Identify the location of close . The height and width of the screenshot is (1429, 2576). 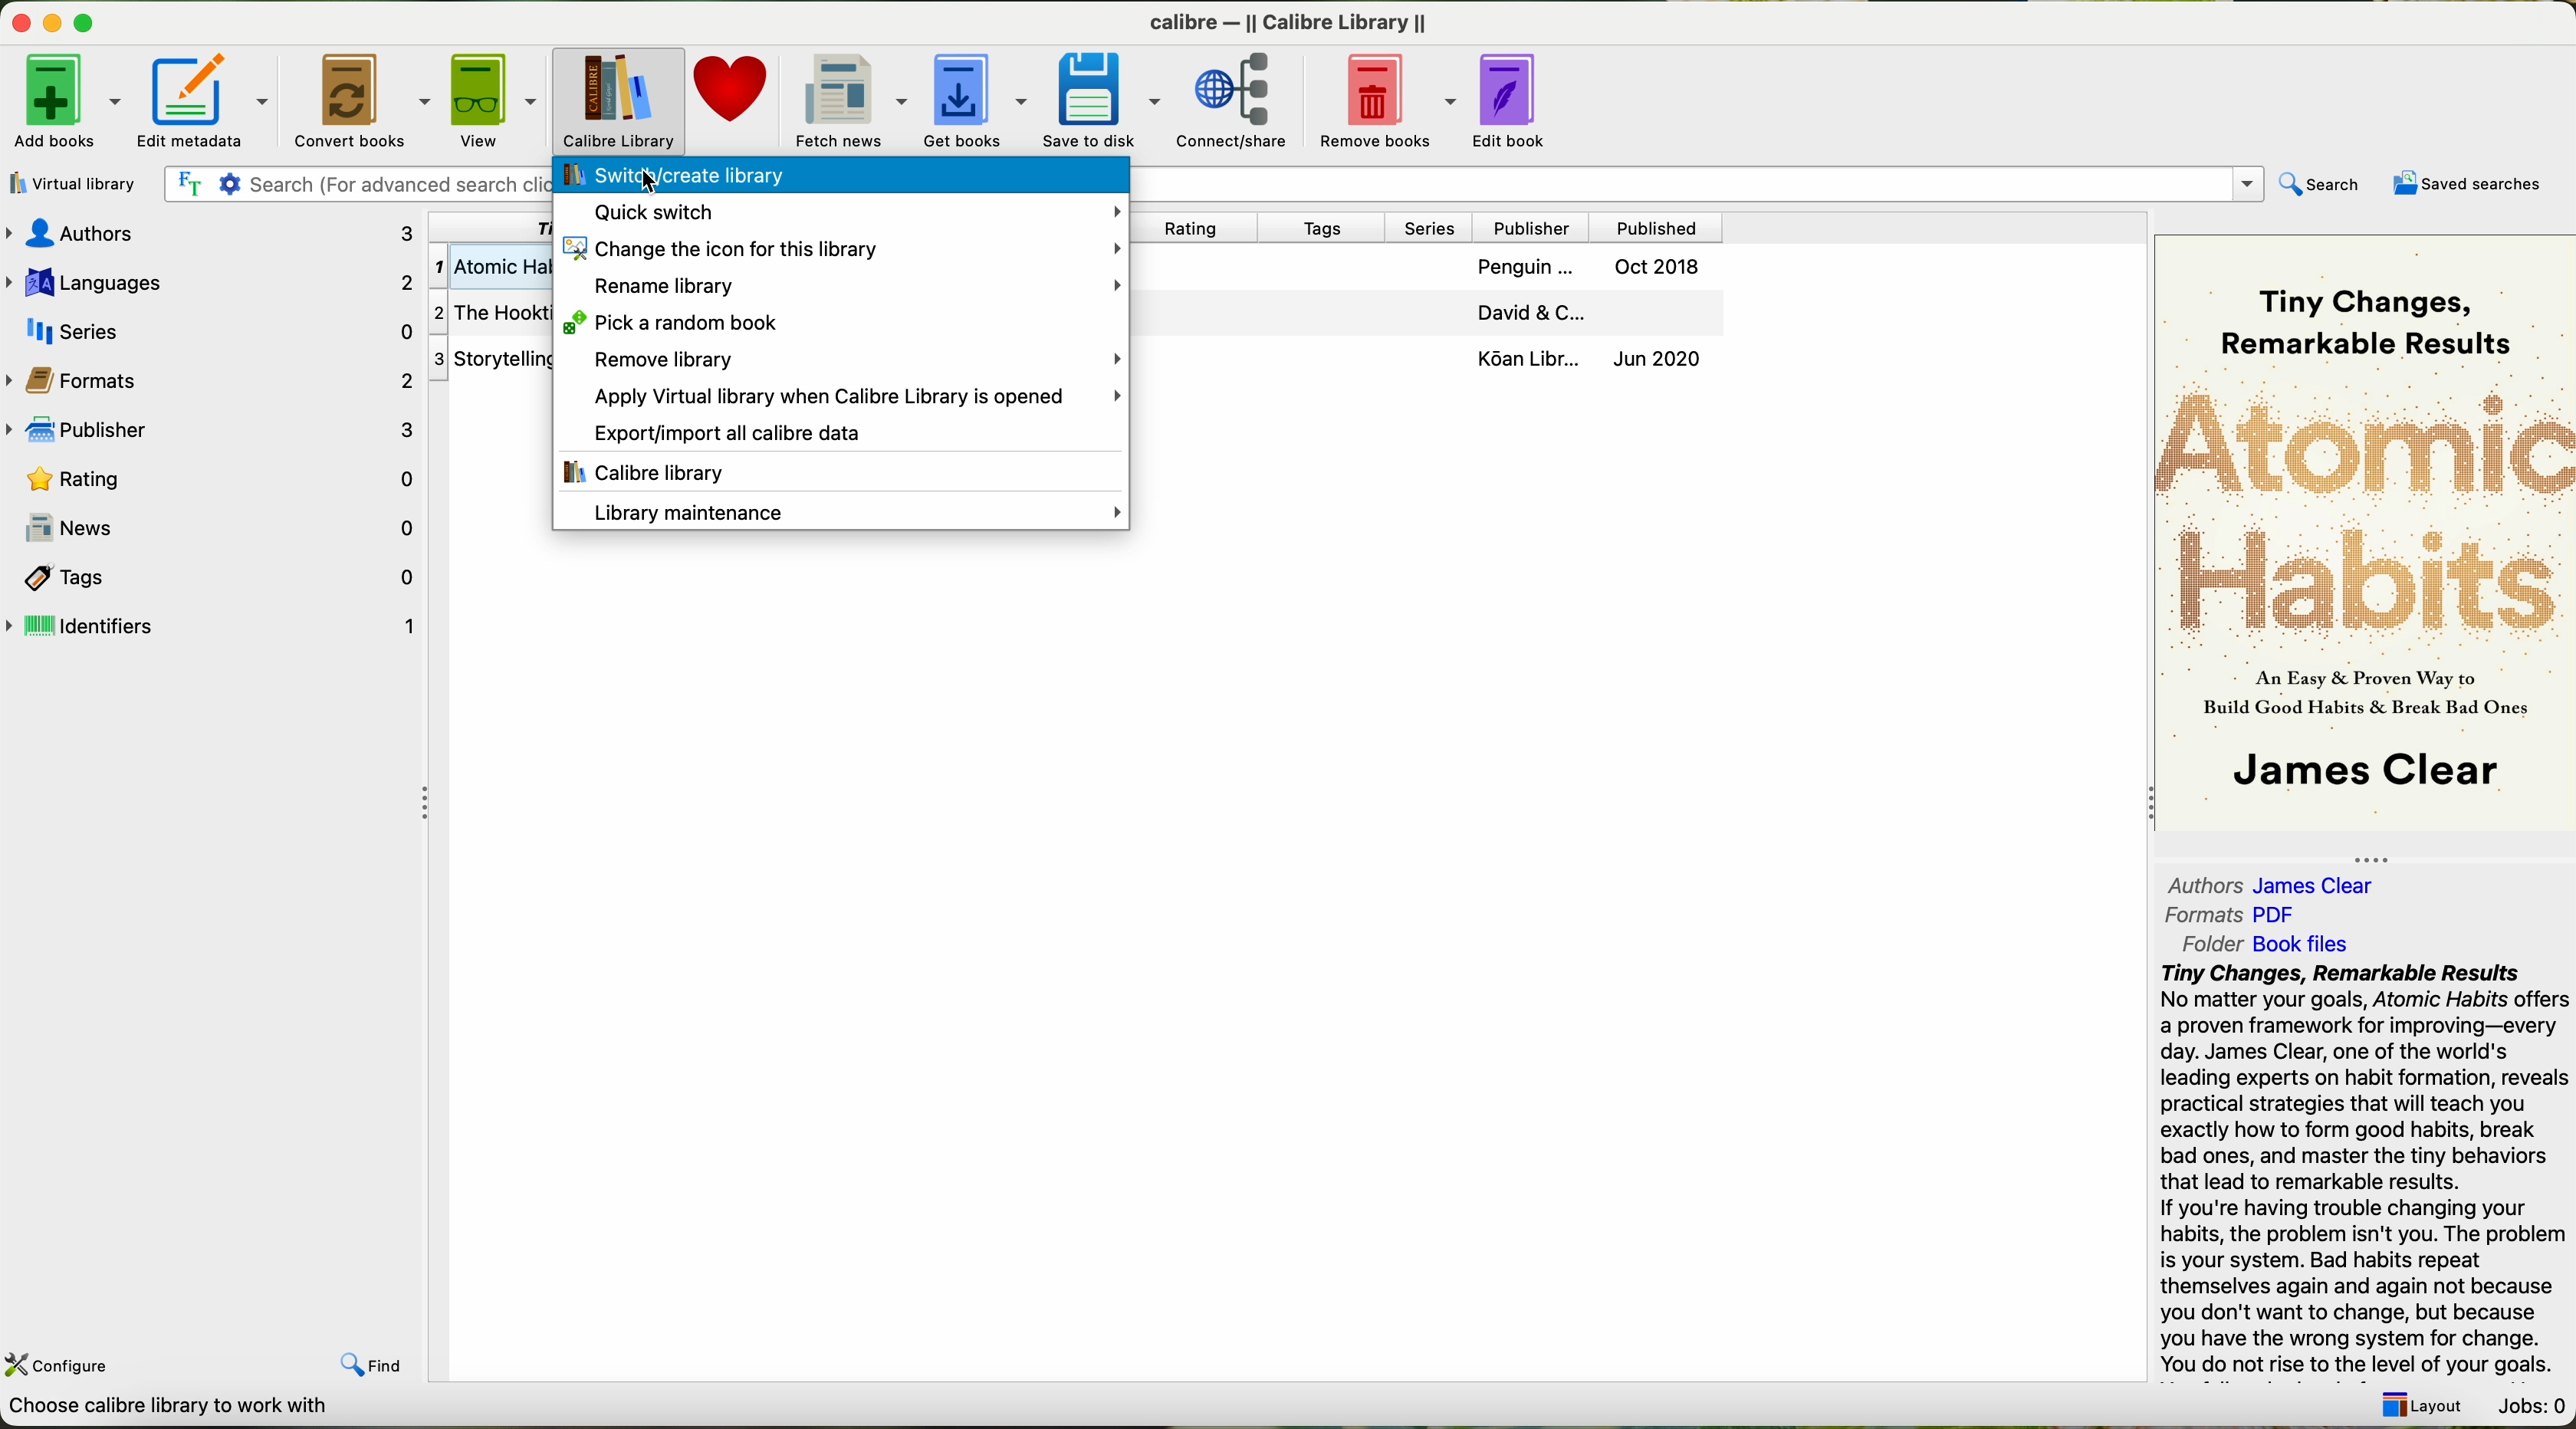
(19, 20).